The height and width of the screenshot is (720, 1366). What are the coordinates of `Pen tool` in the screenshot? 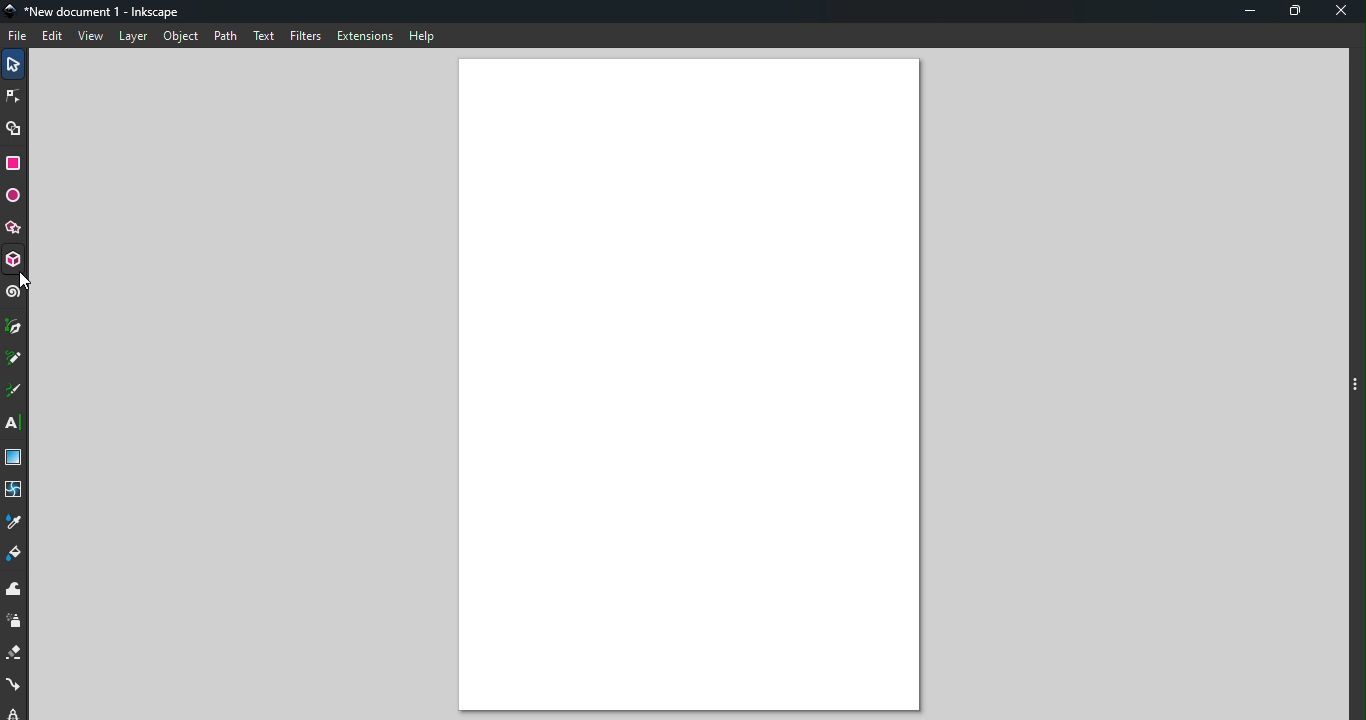 It's located at (16, 328).